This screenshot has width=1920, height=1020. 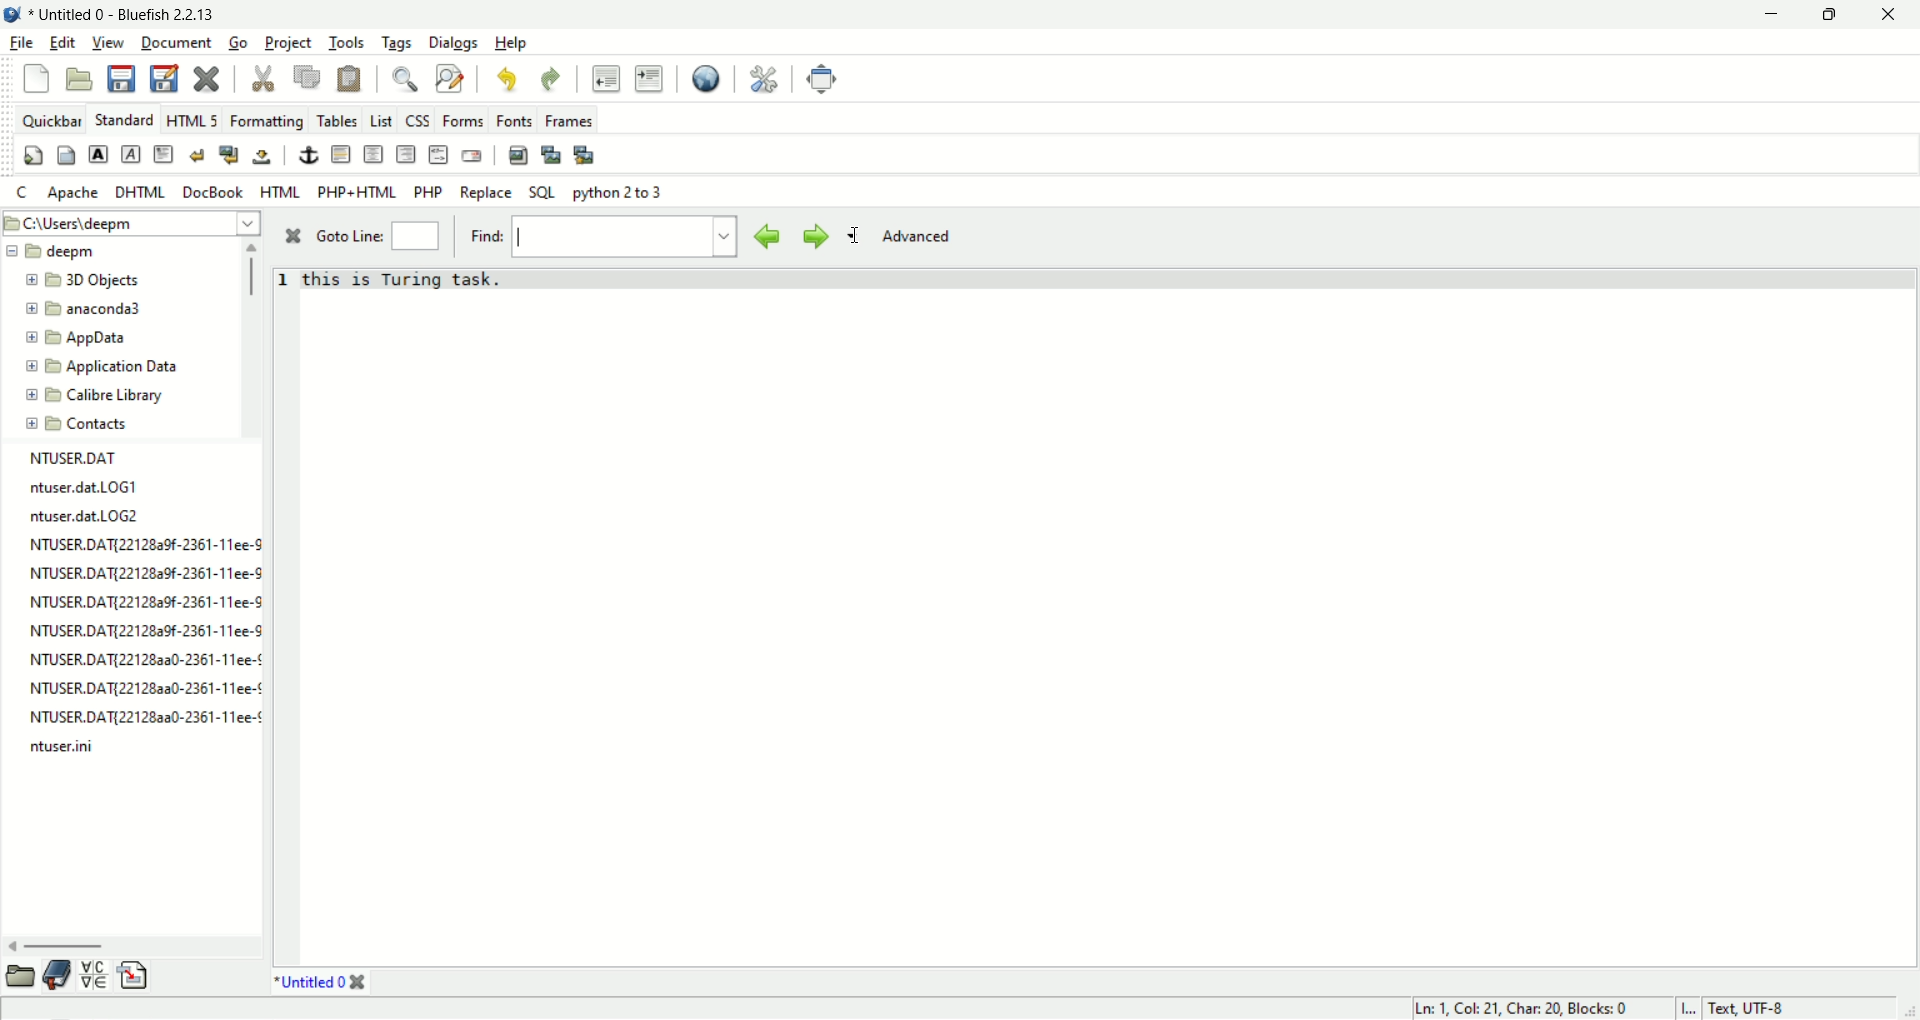 I want to click on find options, so click(x=850, y=234).